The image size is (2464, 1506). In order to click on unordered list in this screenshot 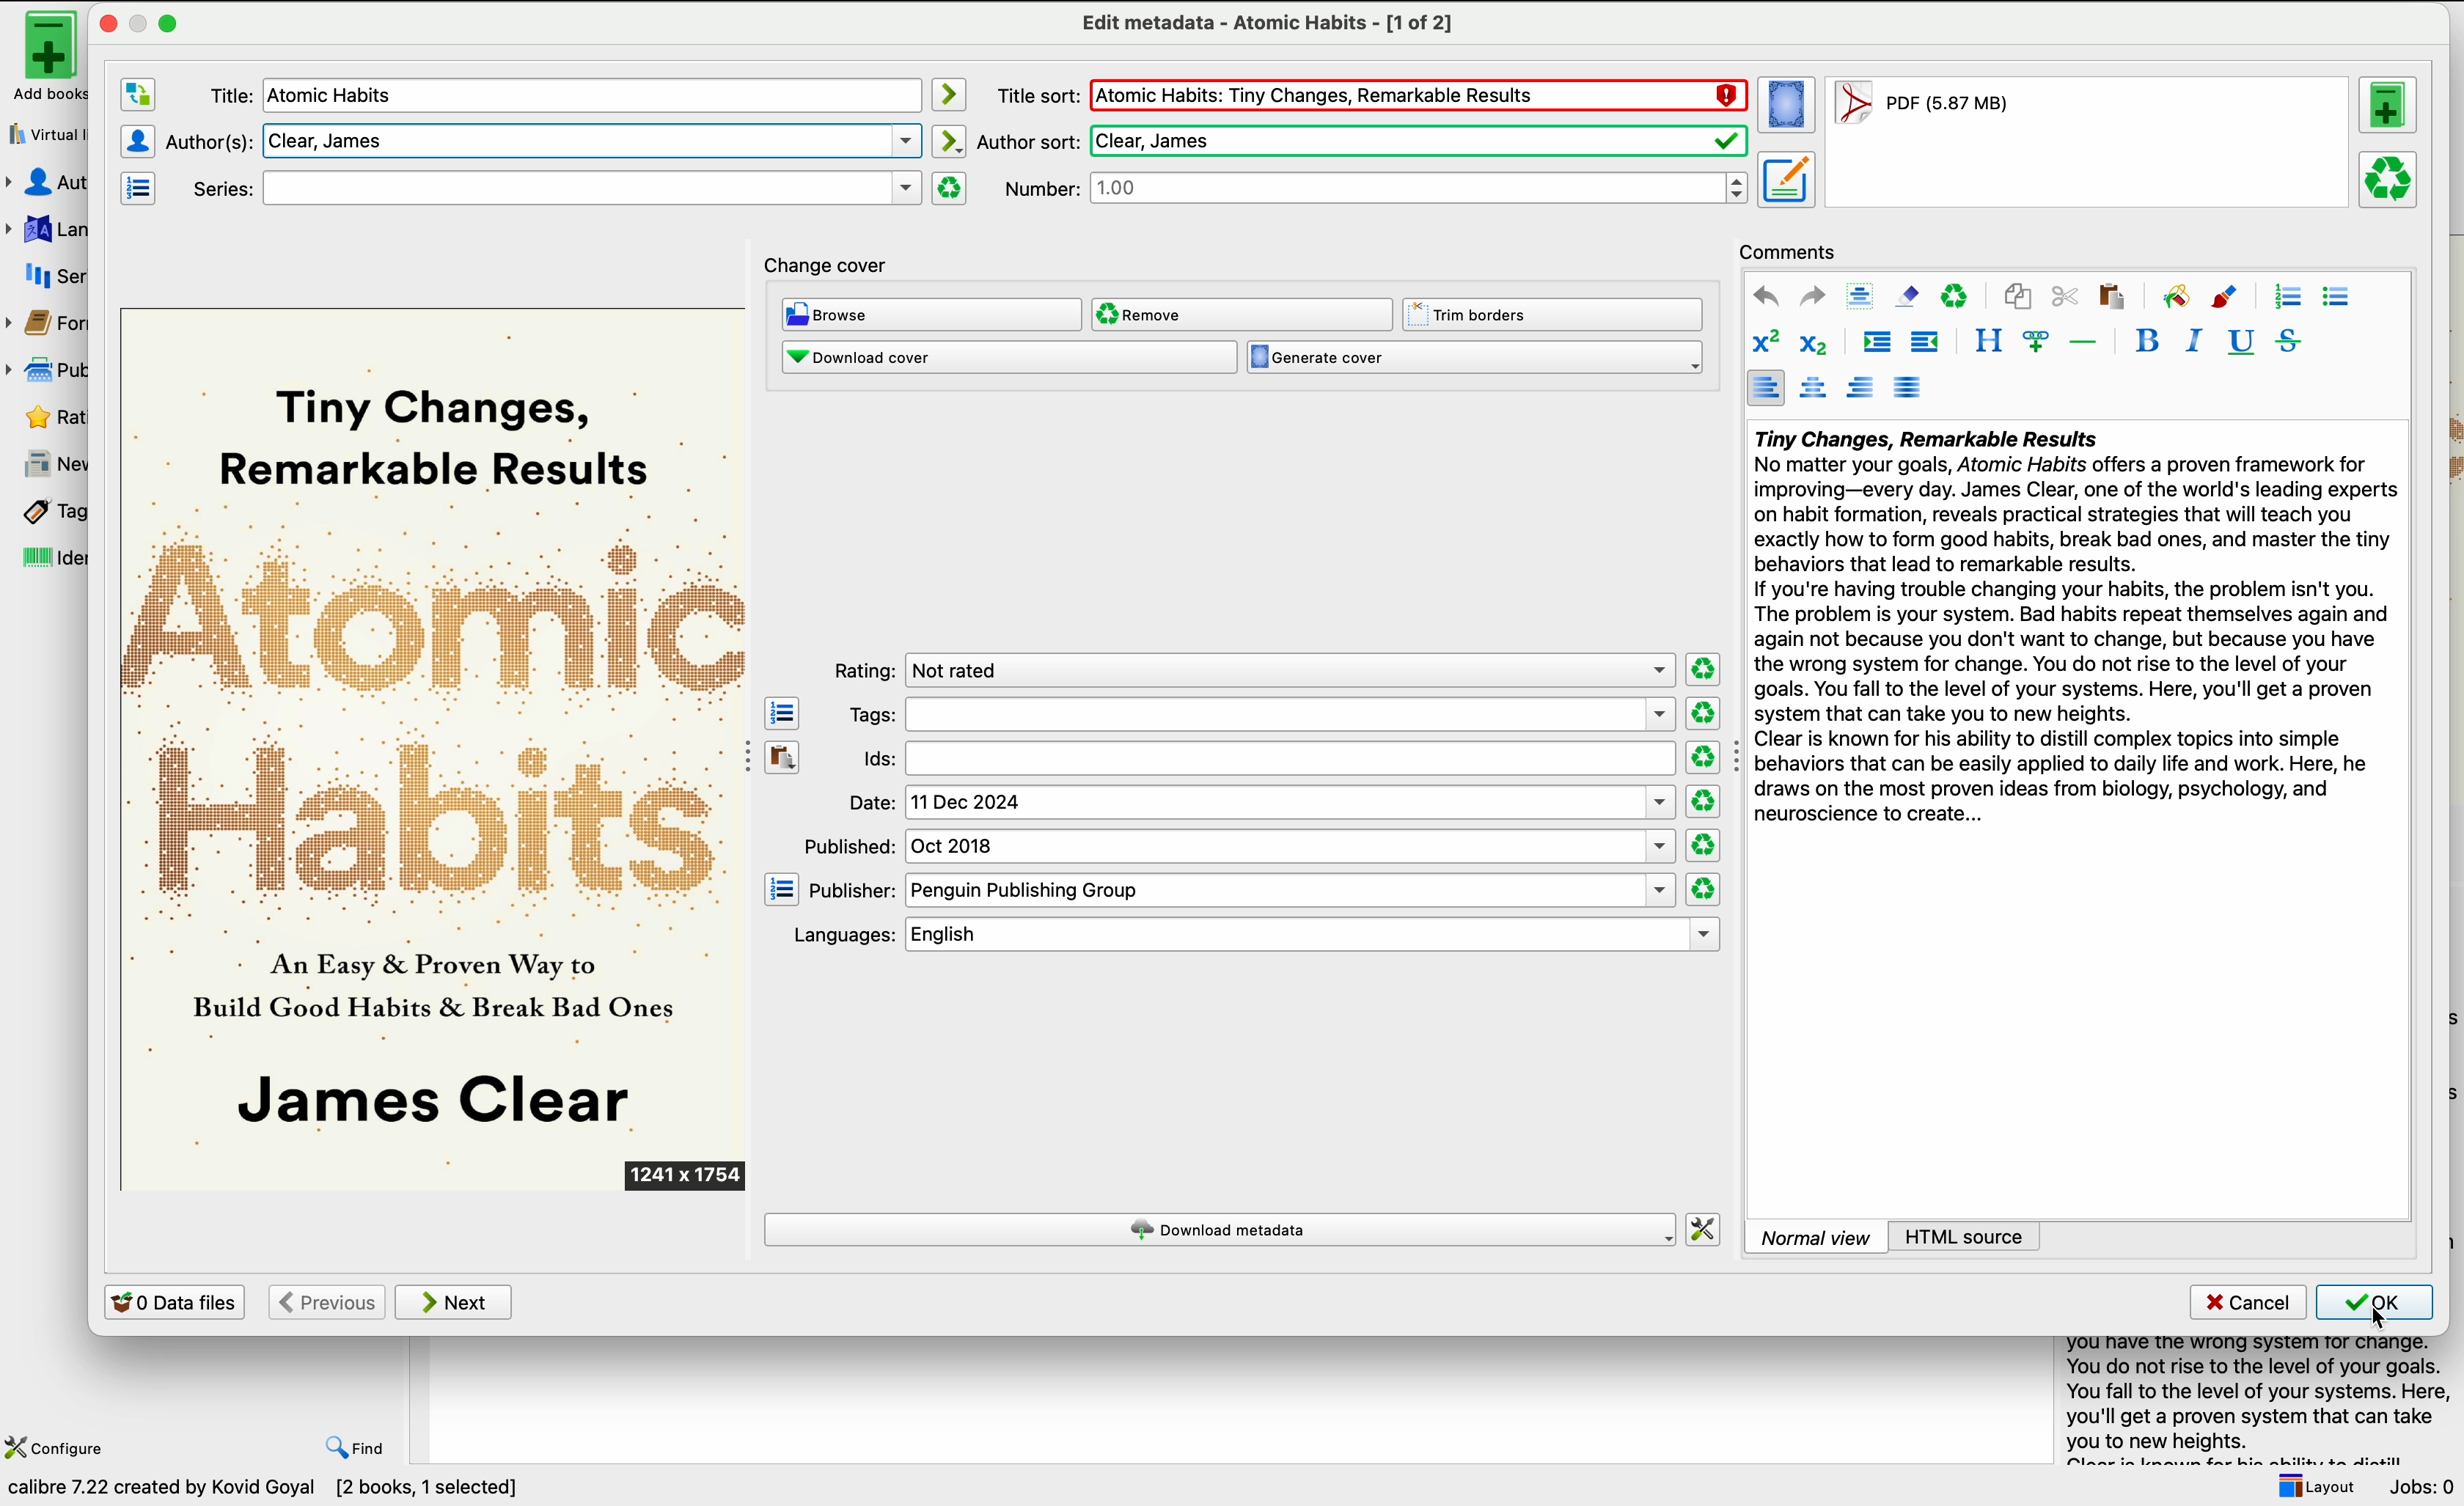, I will do `click(2338, 298)`.